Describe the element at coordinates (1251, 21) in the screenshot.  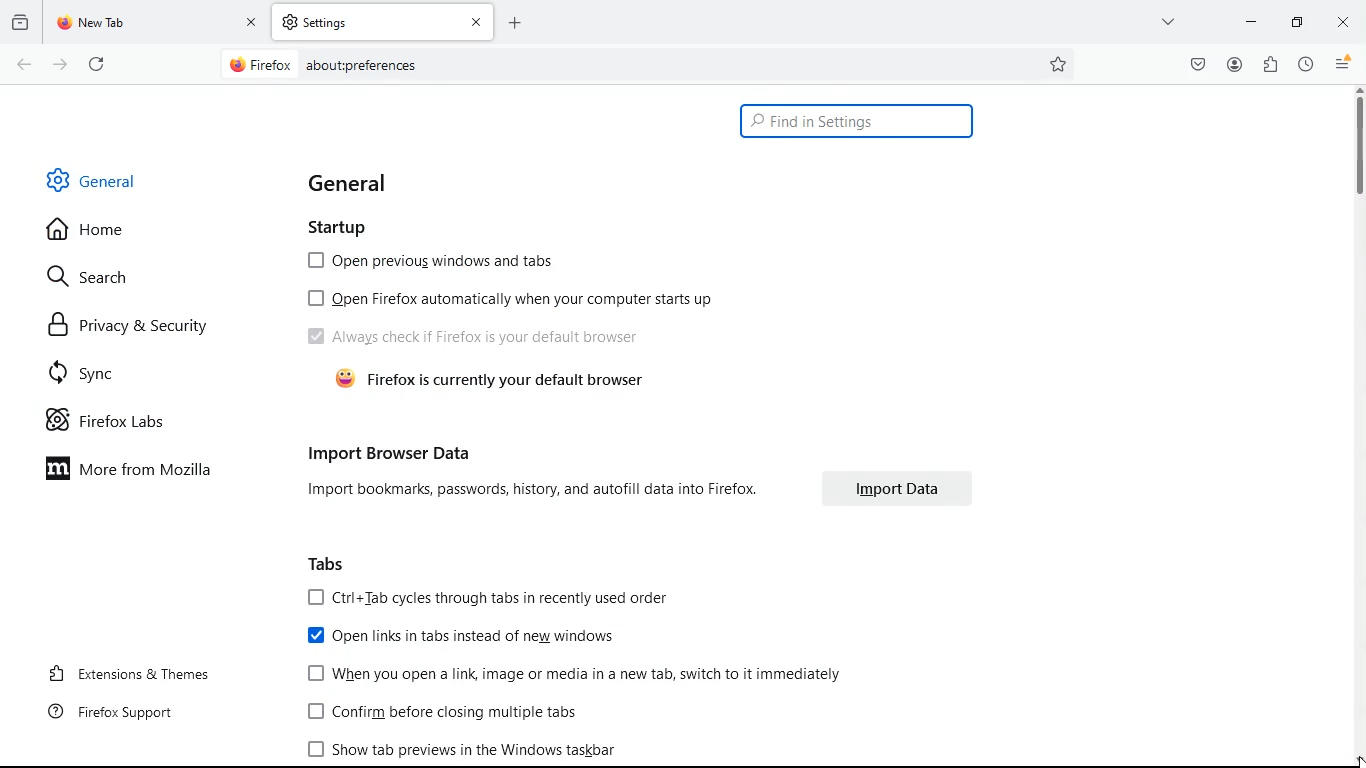
I see `minimize` at that location.